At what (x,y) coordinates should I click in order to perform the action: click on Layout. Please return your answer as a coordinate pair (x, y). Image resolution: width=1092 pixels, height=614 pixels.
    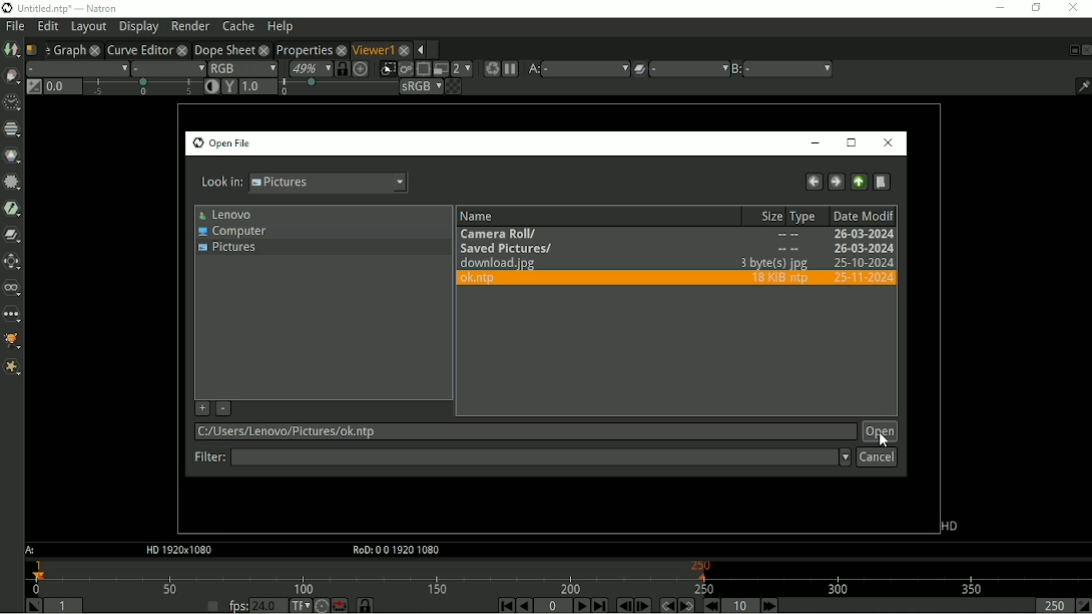
    Looking at the image, I should click on (88, 27).